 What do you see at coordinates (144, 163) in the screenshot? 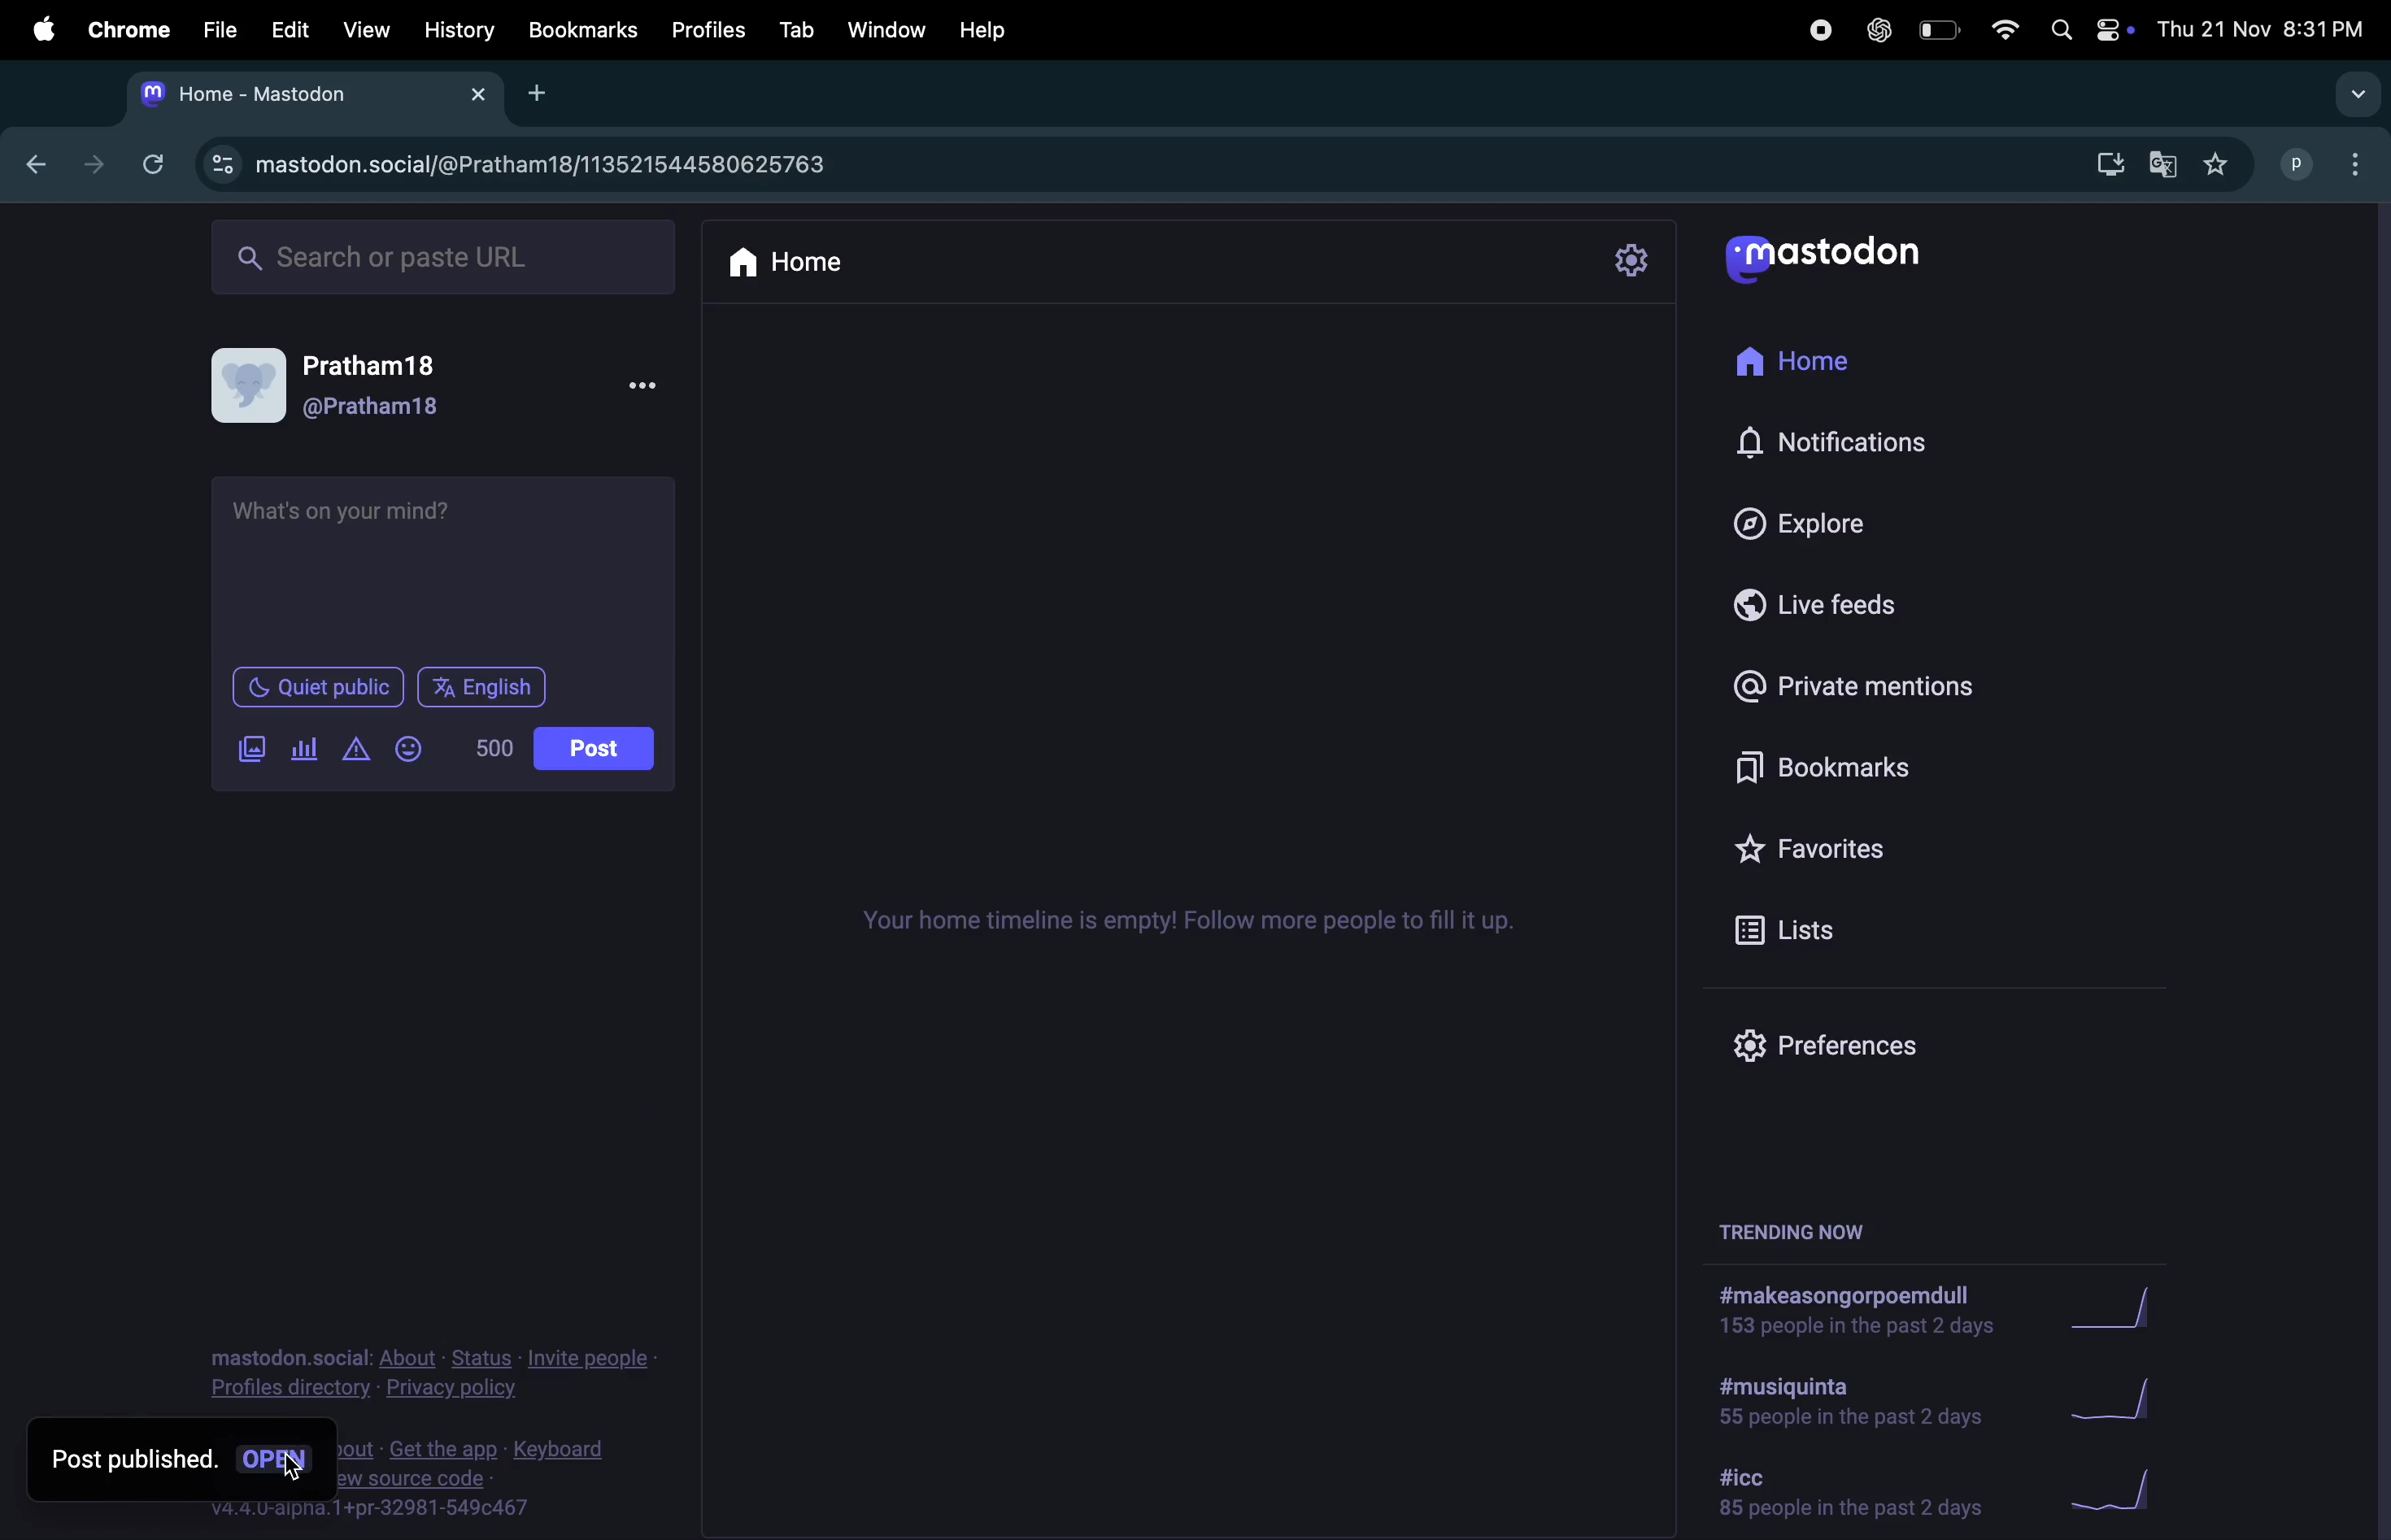
I see `refresh` at bounding box center [144, 163].